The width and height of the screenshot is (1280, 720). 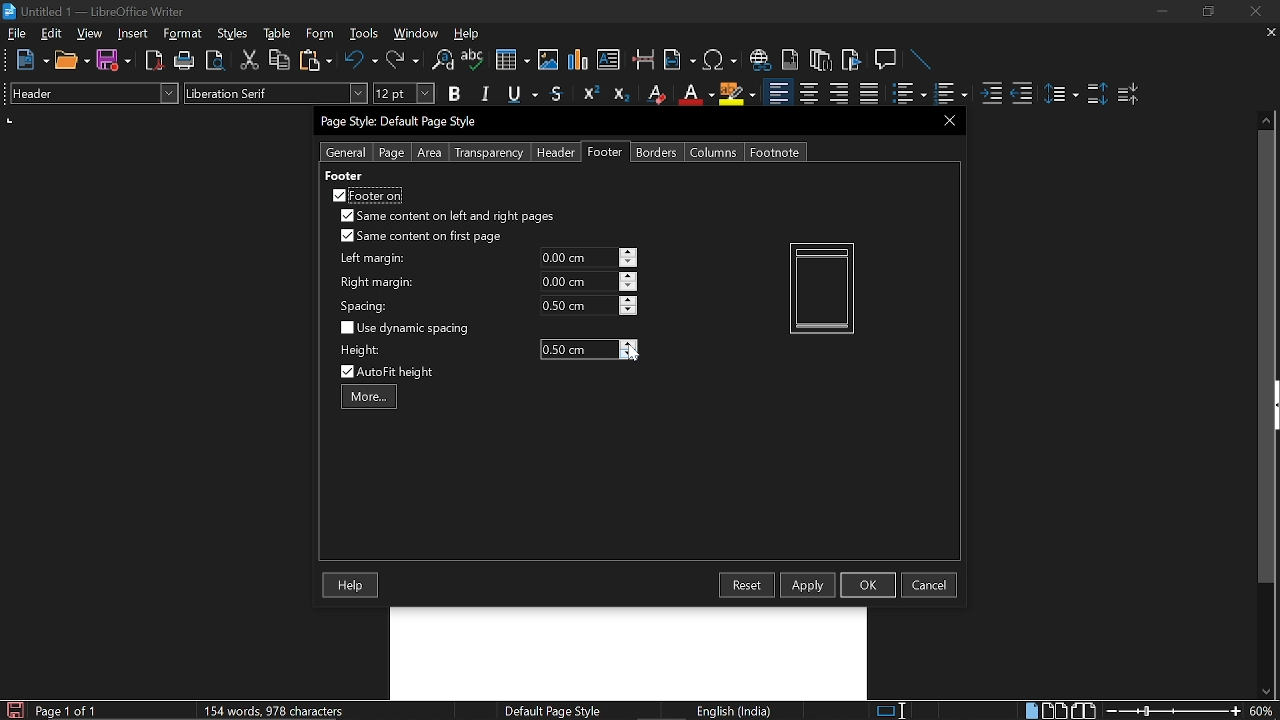 What do you see at coordinates (446, 218) in the screenshot?
I see `Same content on left and right` at bounding box center [446, 218].